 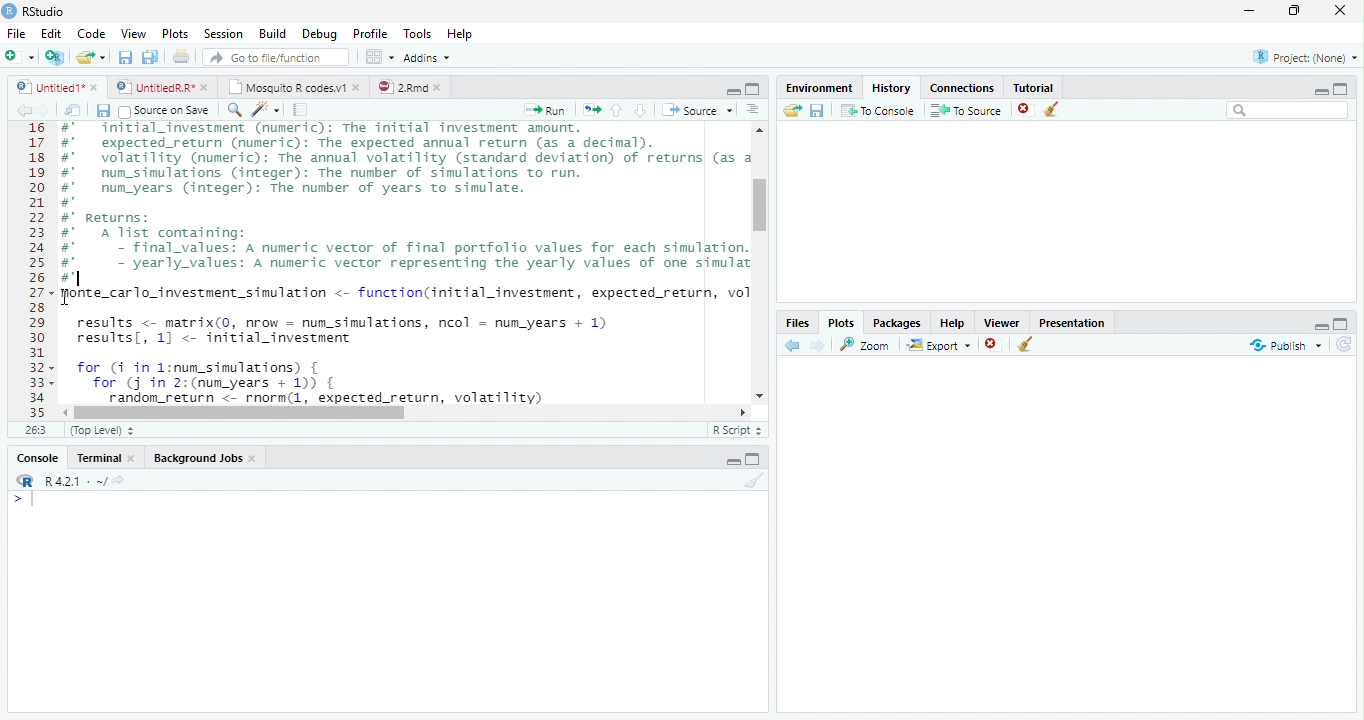 I want to click on previous source location, so click(x=23, y=110).